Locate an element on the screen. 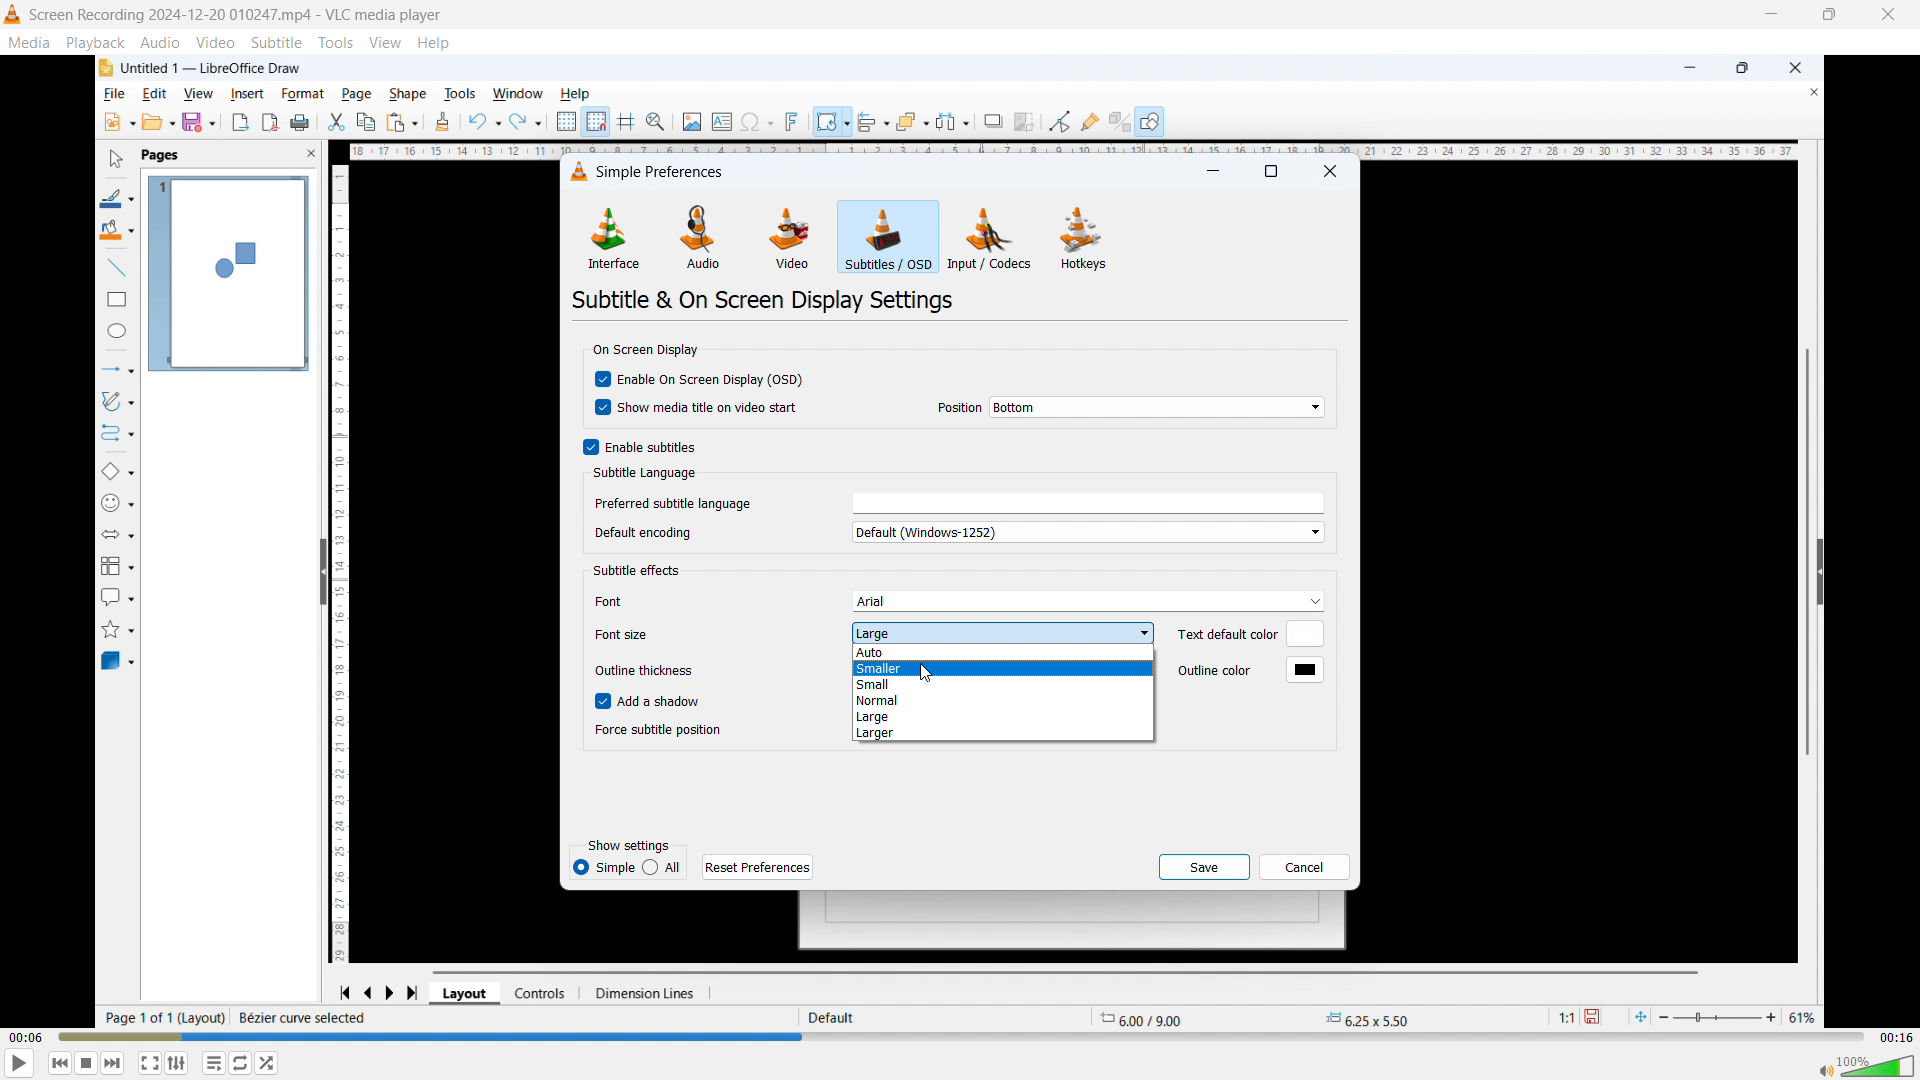 The height and width of the screenshot is (1080, 1920). Position is located at coordinates (958, 406).